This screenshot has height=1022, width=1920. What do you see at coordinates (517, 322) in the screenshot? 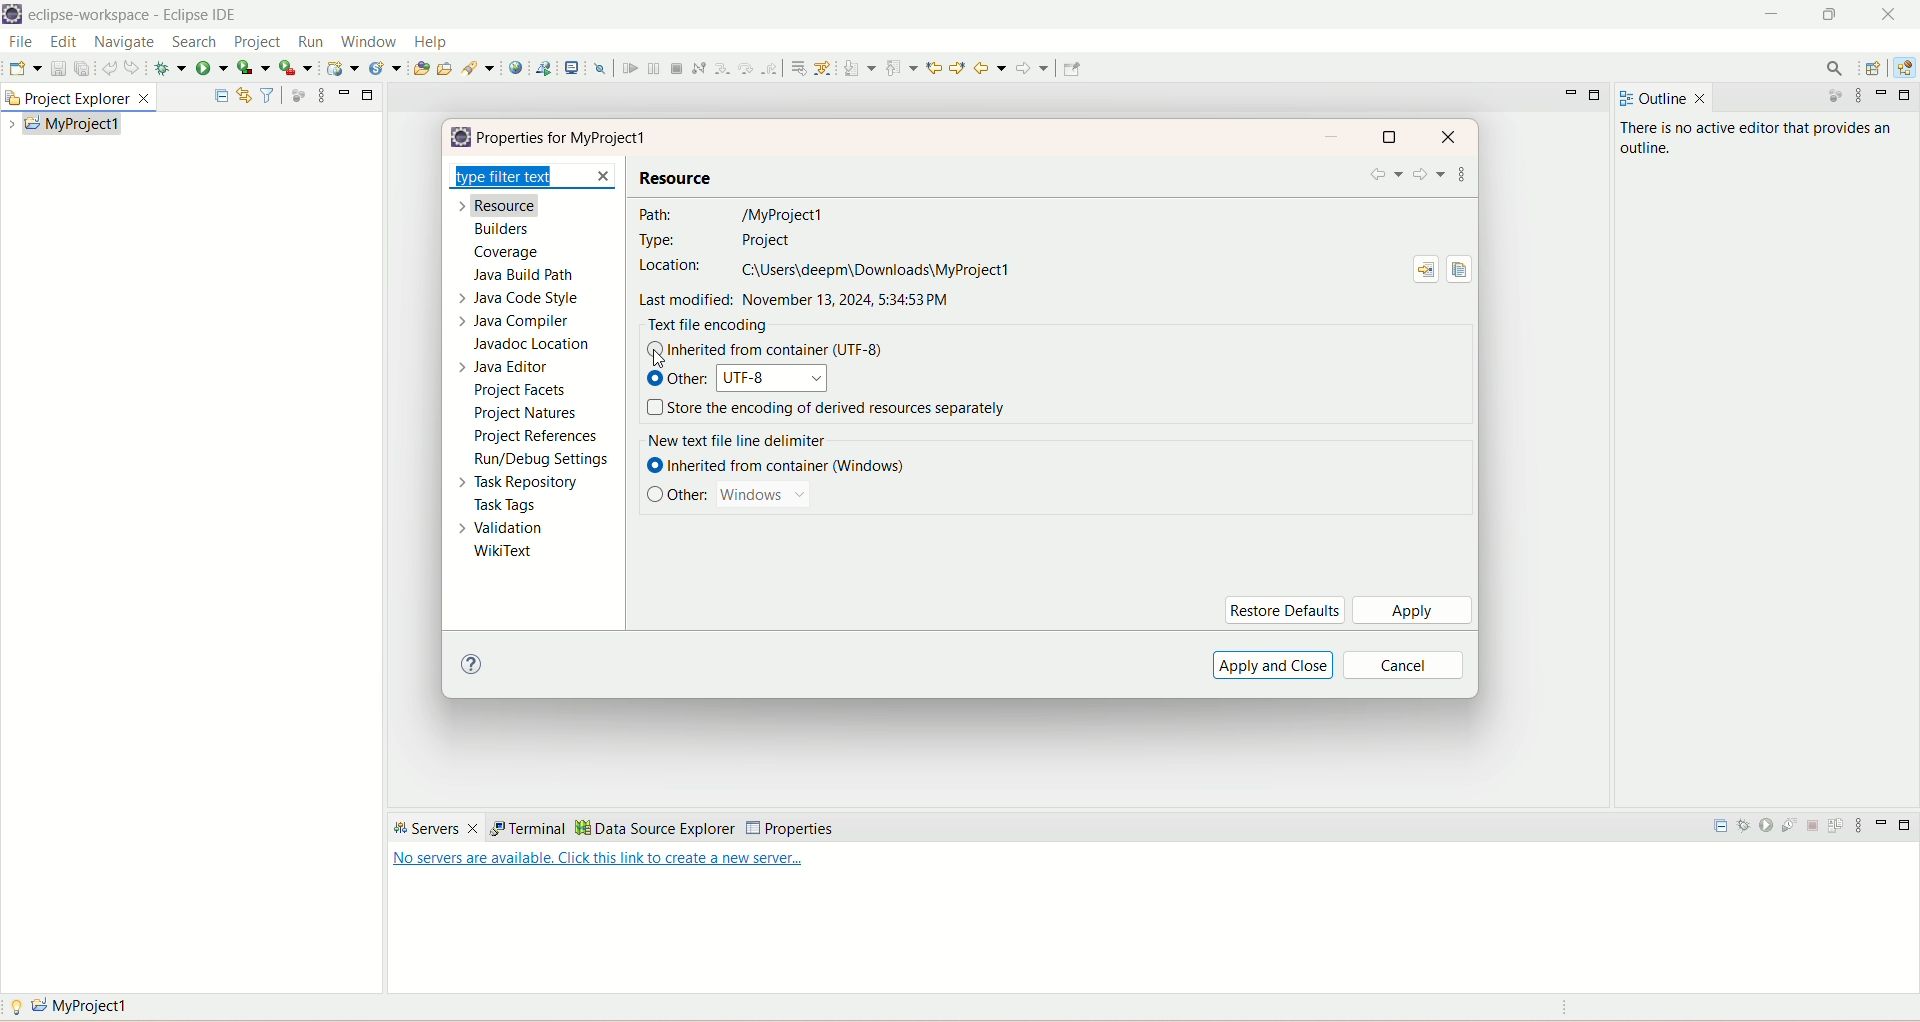
I see `java compiler` at bounding box center [517, 322].